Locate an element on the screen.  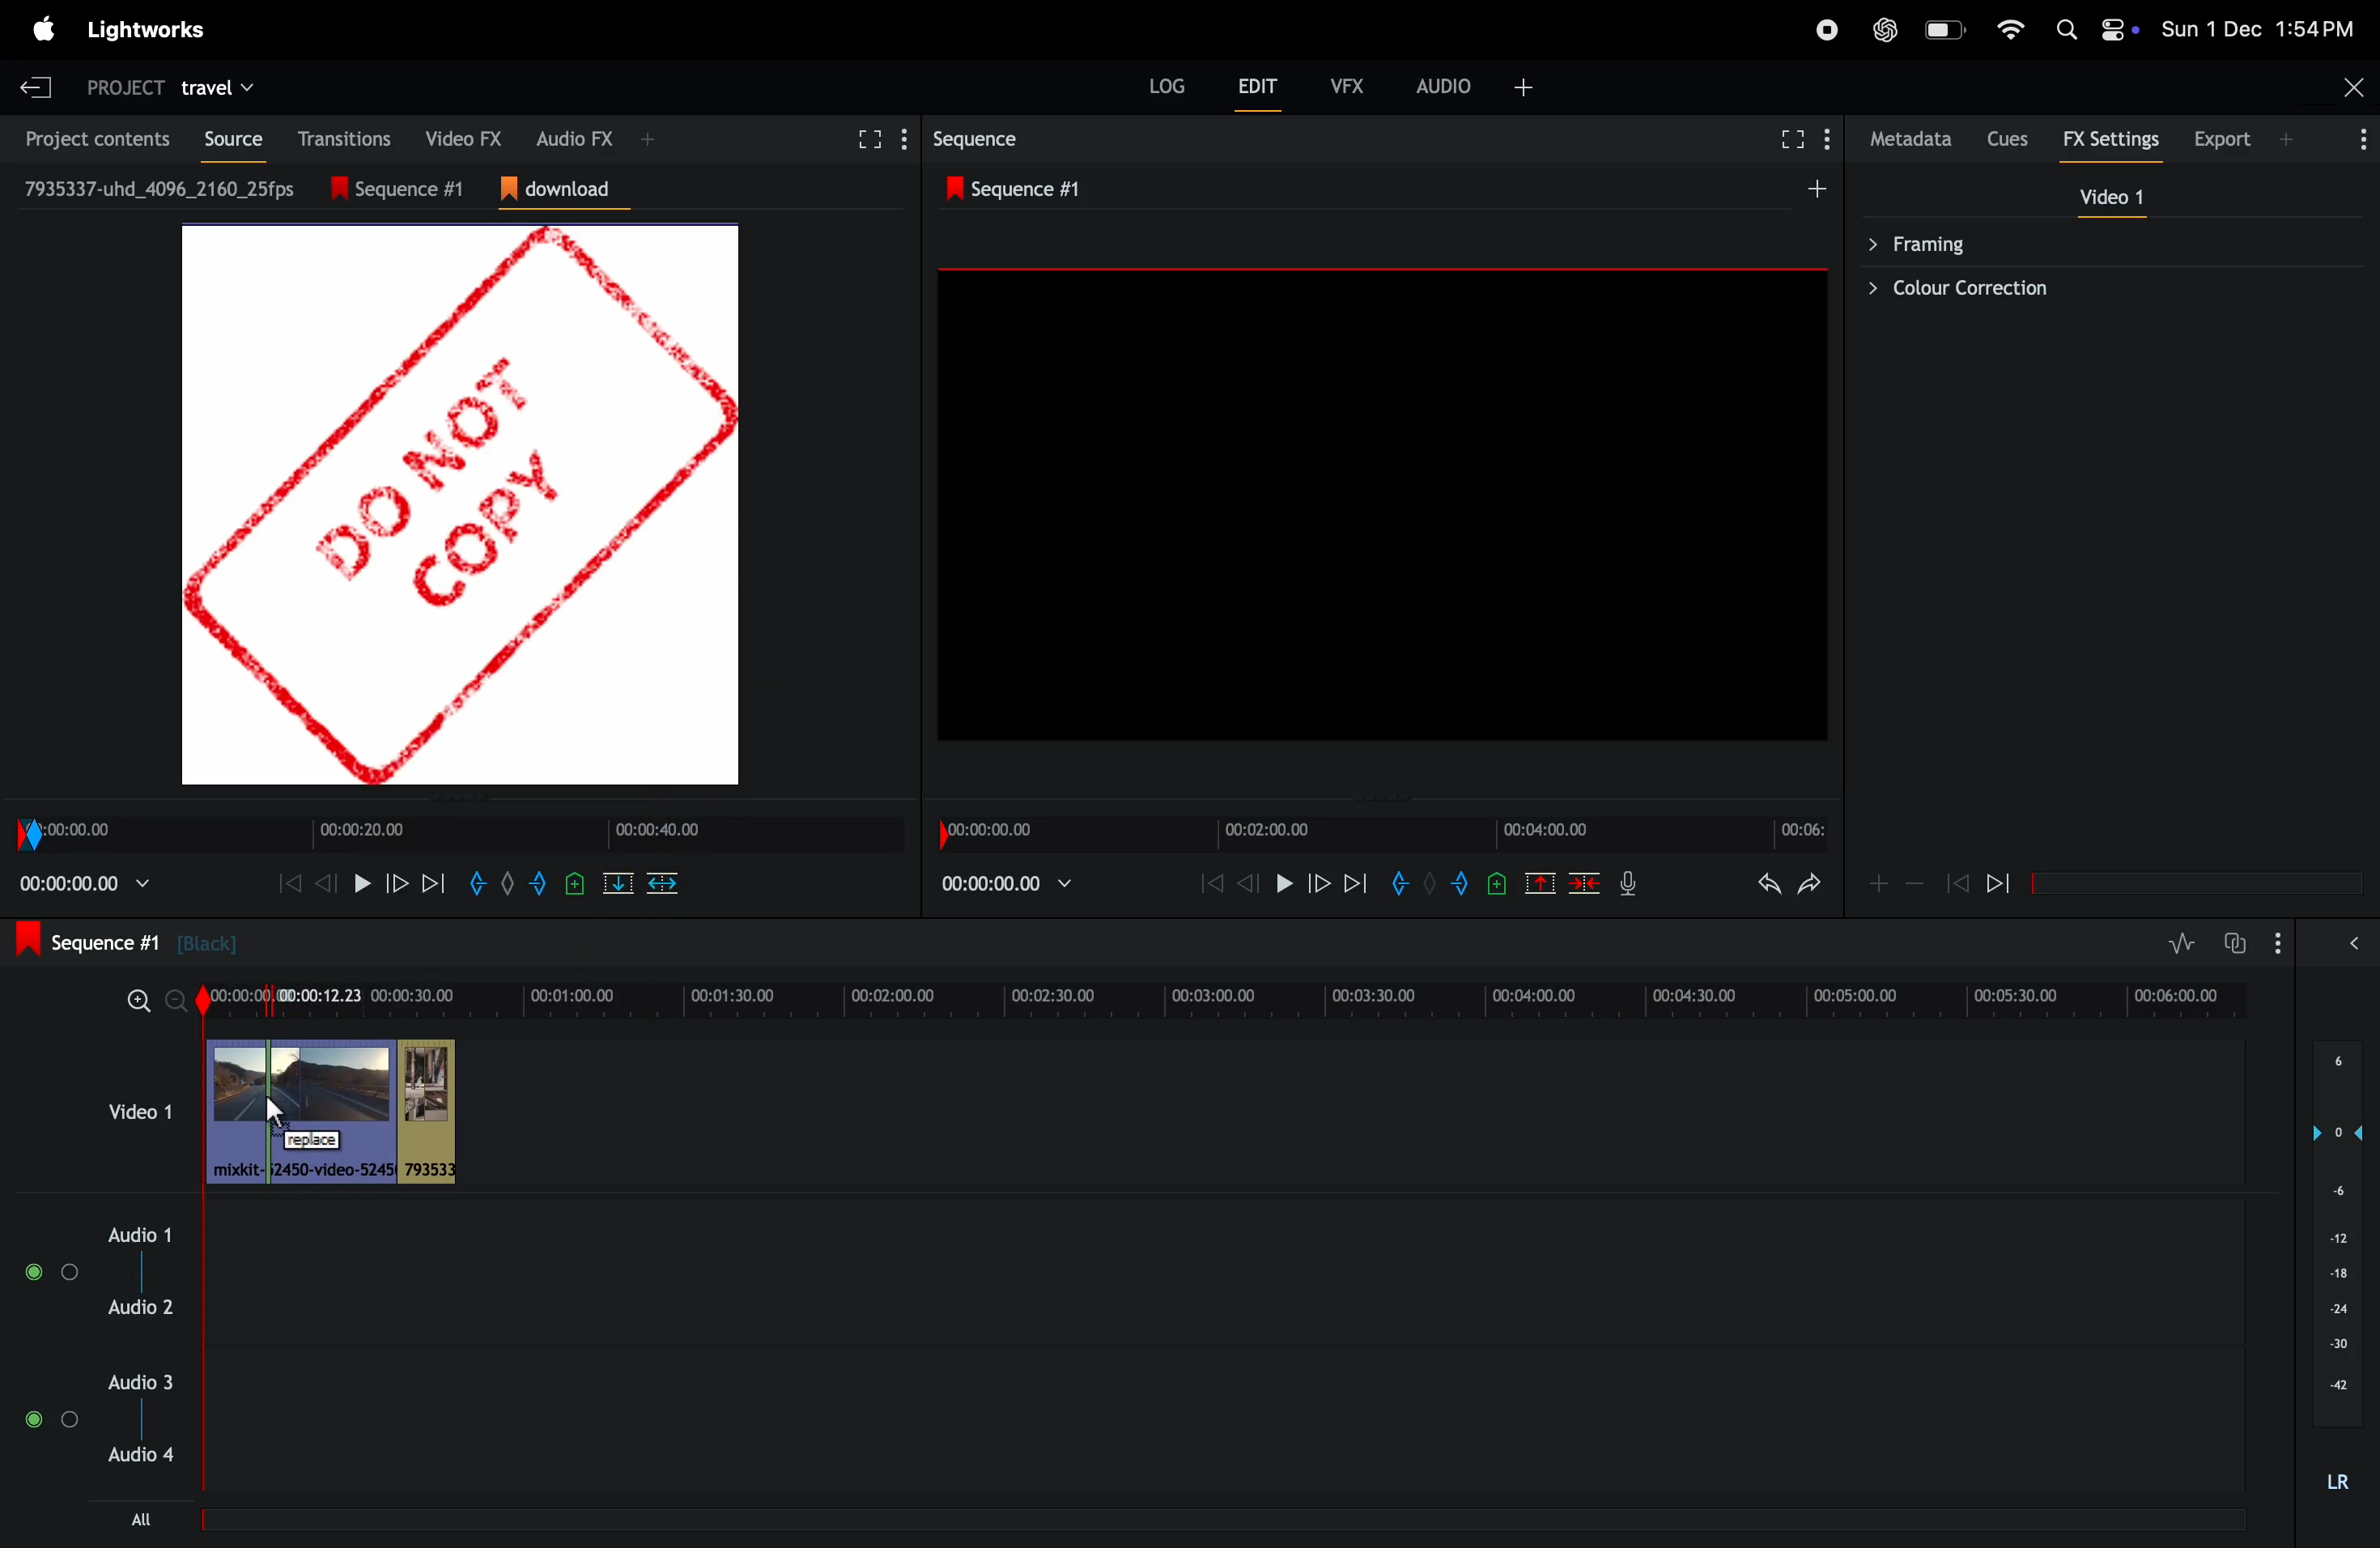
mic is located at coordinates (1628, 882).